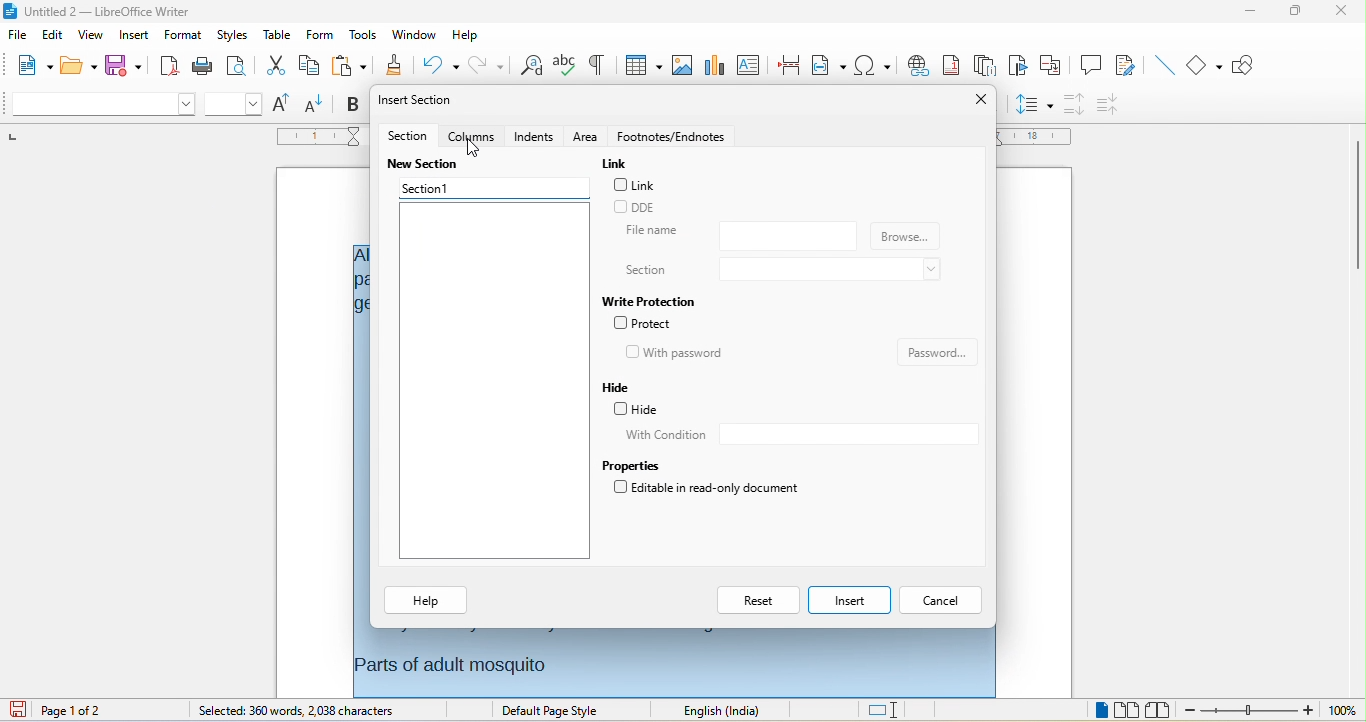  What do you see at coordinates (165, 65) in the screenshot?
I see `export directly as pdf` at bounding box center [165, 65].